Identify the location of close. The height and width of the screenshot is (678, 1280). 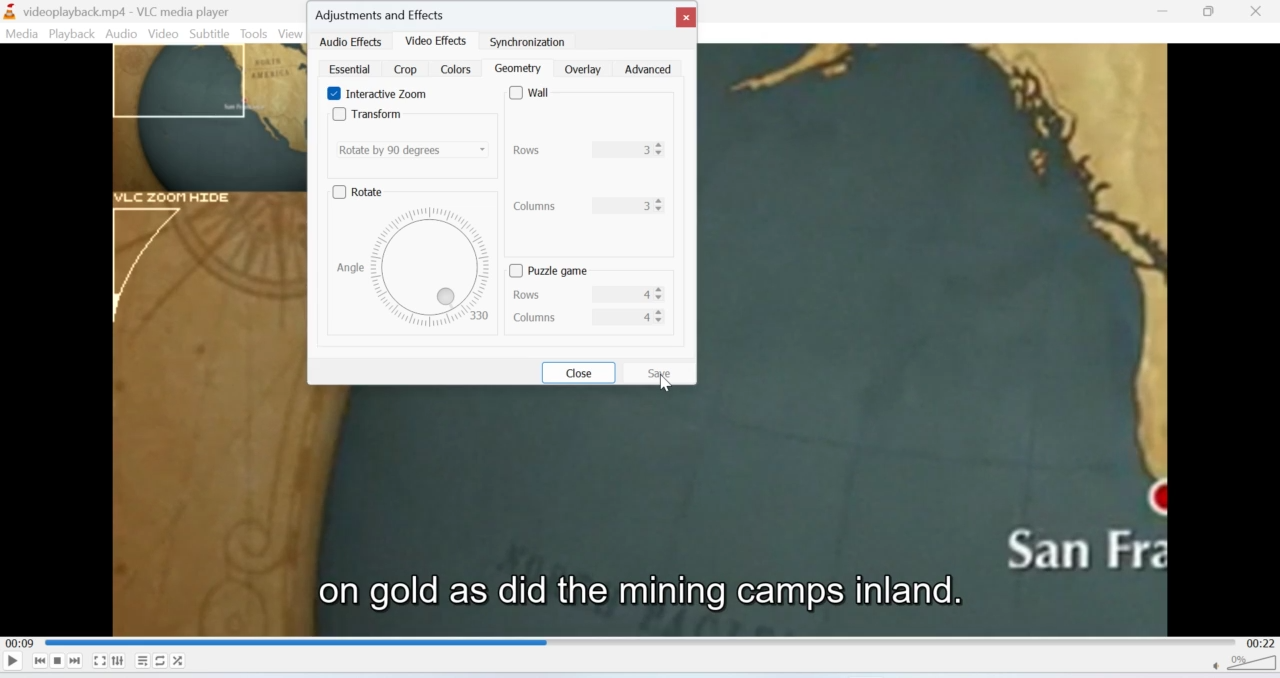
(686, 15).